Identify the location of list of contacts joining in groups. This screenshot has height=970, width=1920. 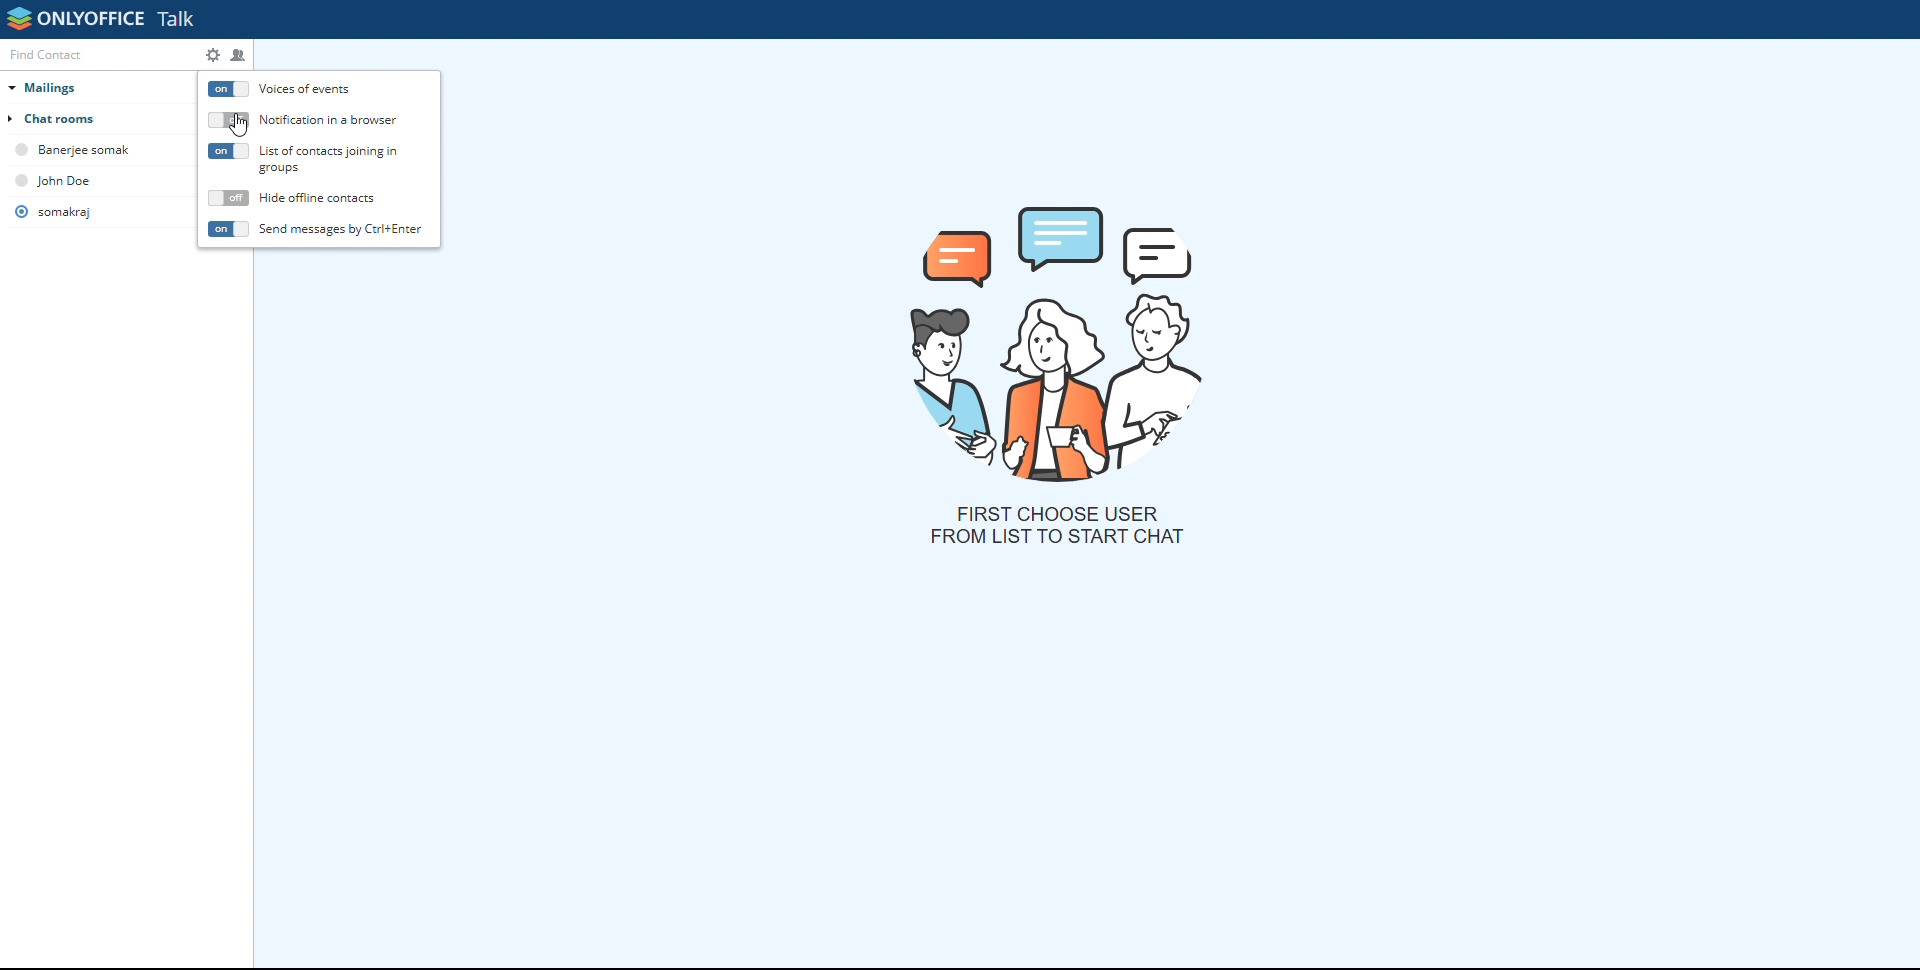
(228, 151).